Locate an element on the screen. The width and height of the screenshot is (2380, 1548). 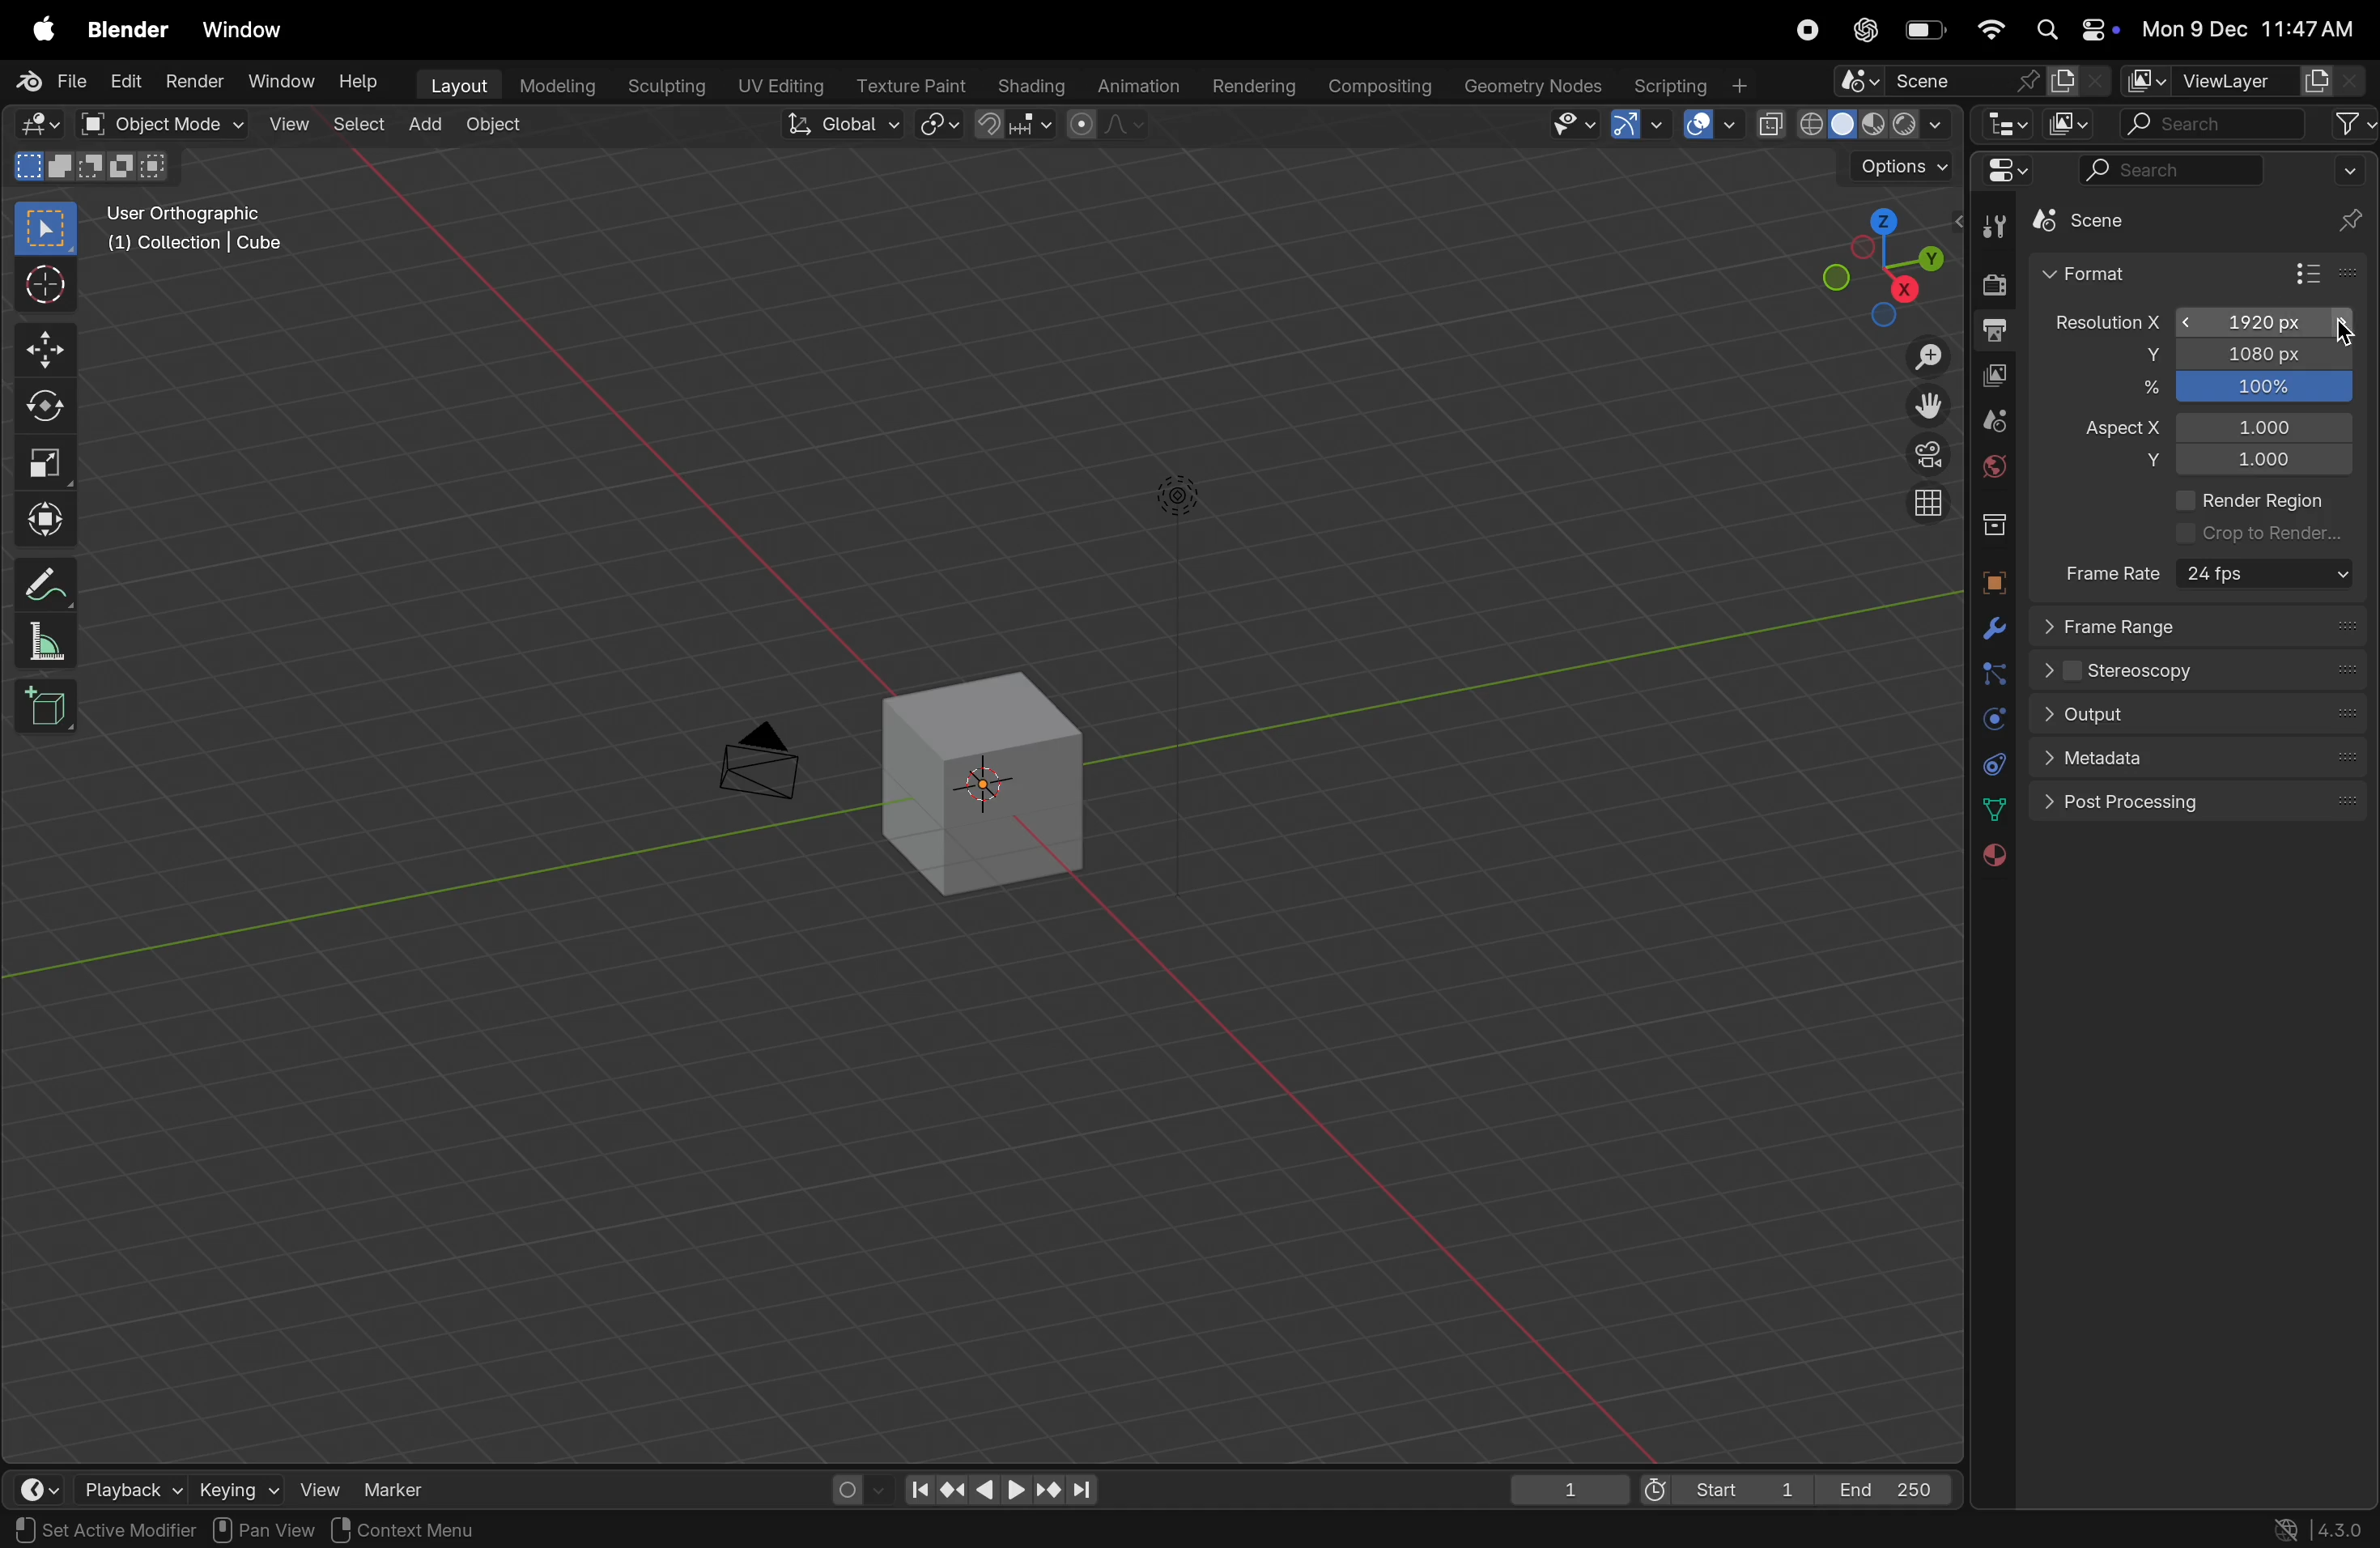
constarints is located at coordinates (1992, 761).